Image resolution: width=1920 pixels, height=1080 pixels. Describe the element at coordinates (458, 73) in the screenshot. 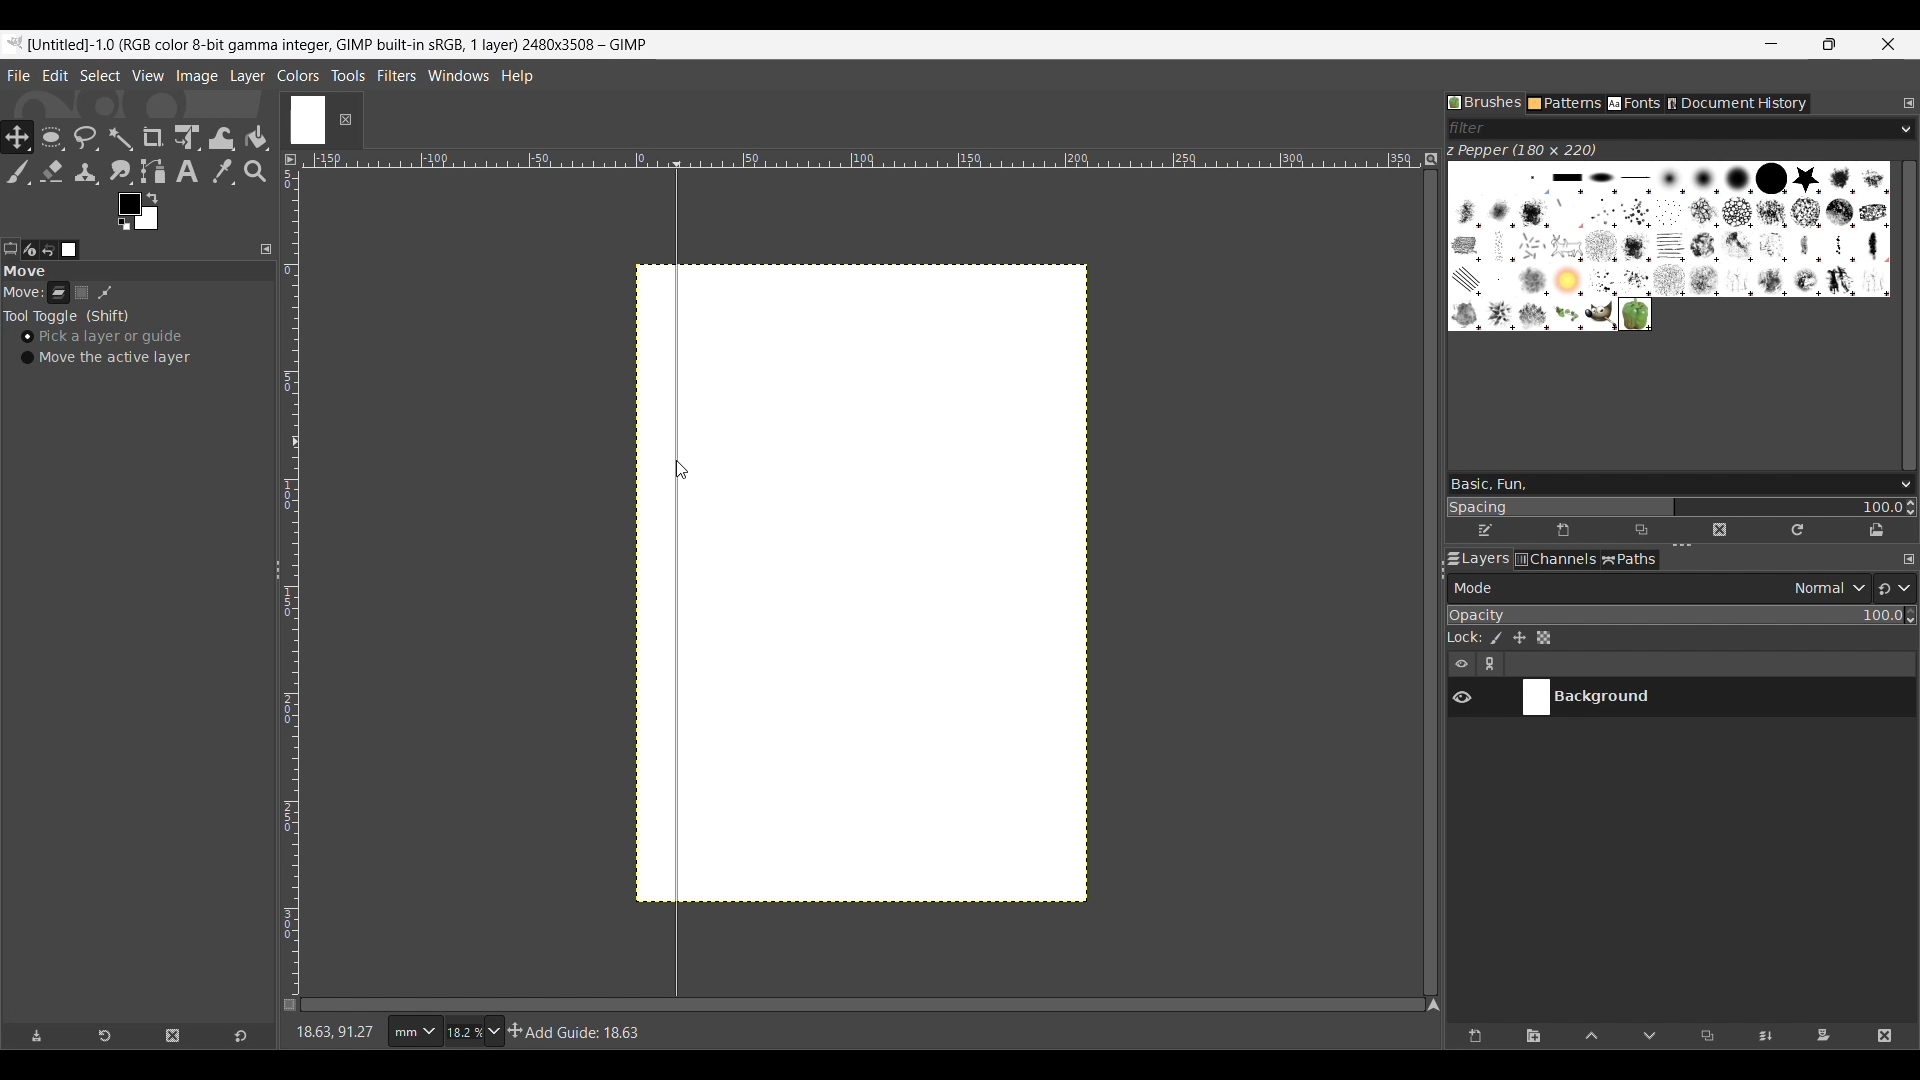

I see `Windows menu` at that location.